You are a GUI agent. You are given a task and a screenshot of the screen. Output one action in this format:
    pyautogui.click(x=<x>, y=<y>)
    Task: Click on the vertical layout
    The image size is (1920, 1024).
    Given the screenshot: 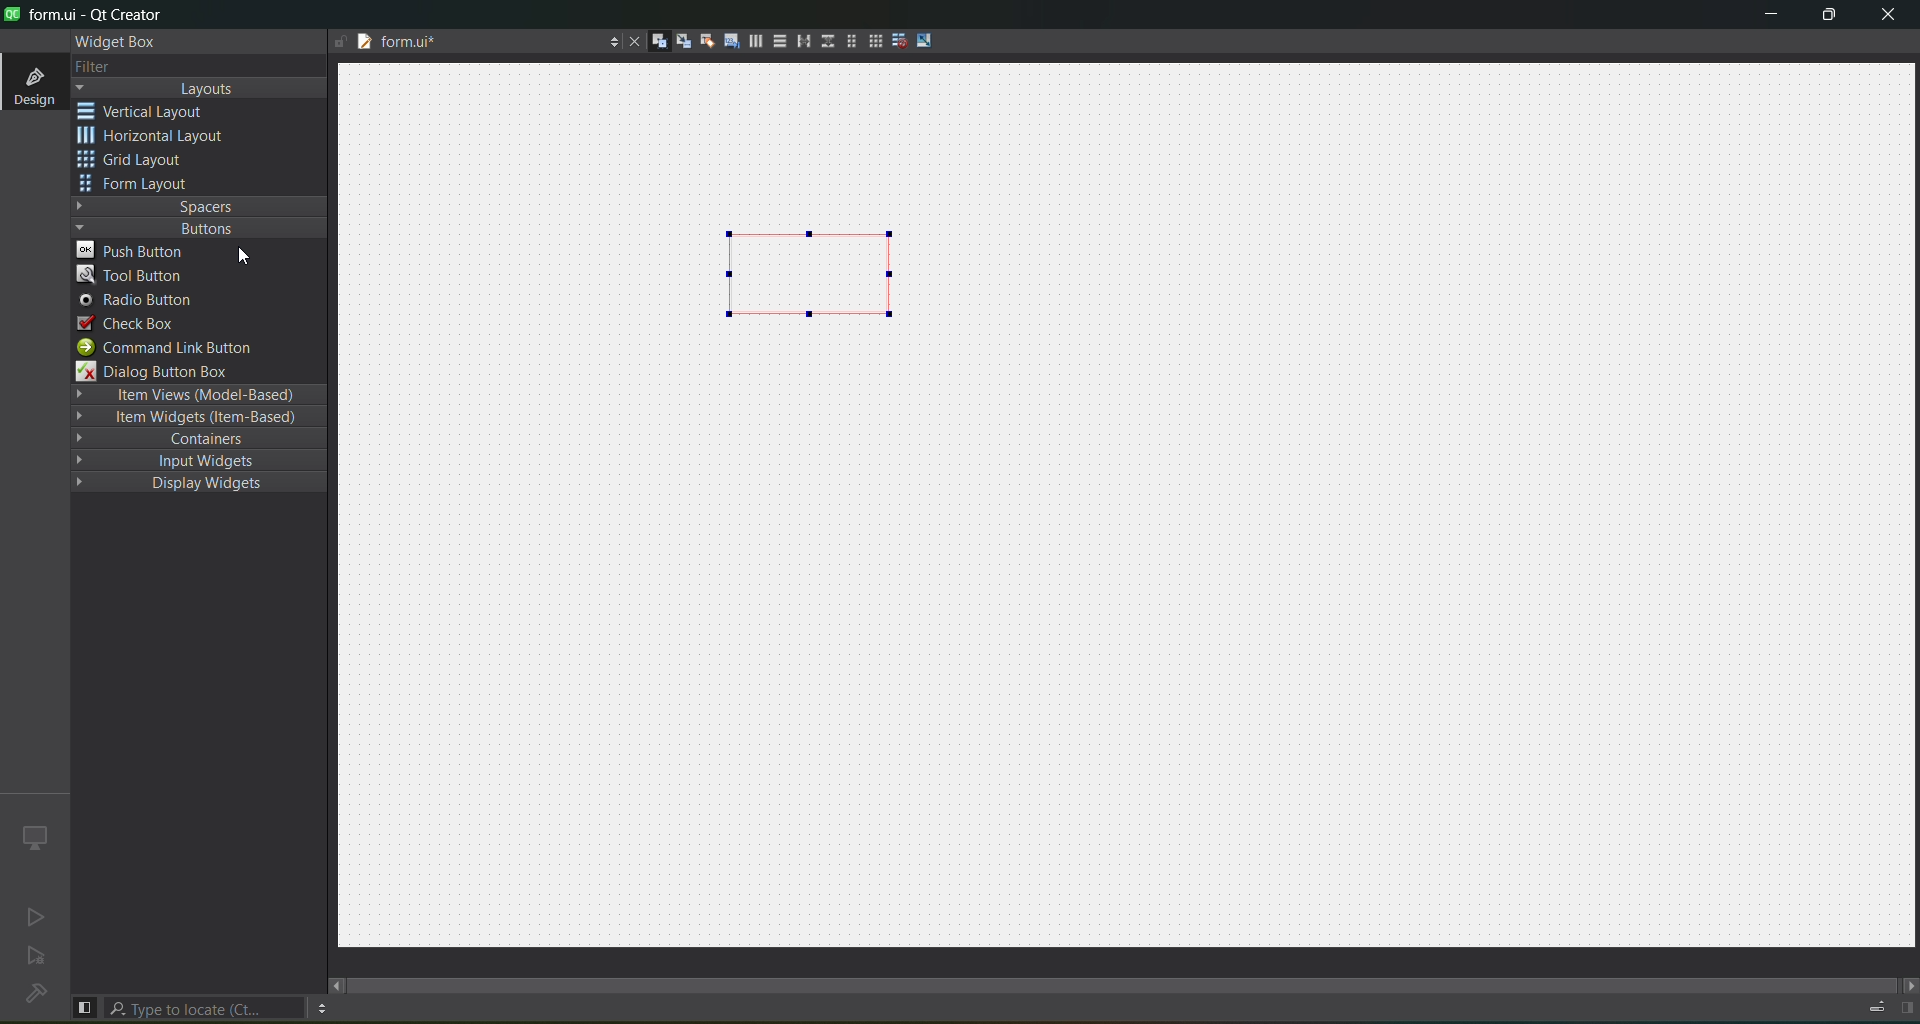 What is the action you would take?
    pyautogui.click(x=156, y=111)
    